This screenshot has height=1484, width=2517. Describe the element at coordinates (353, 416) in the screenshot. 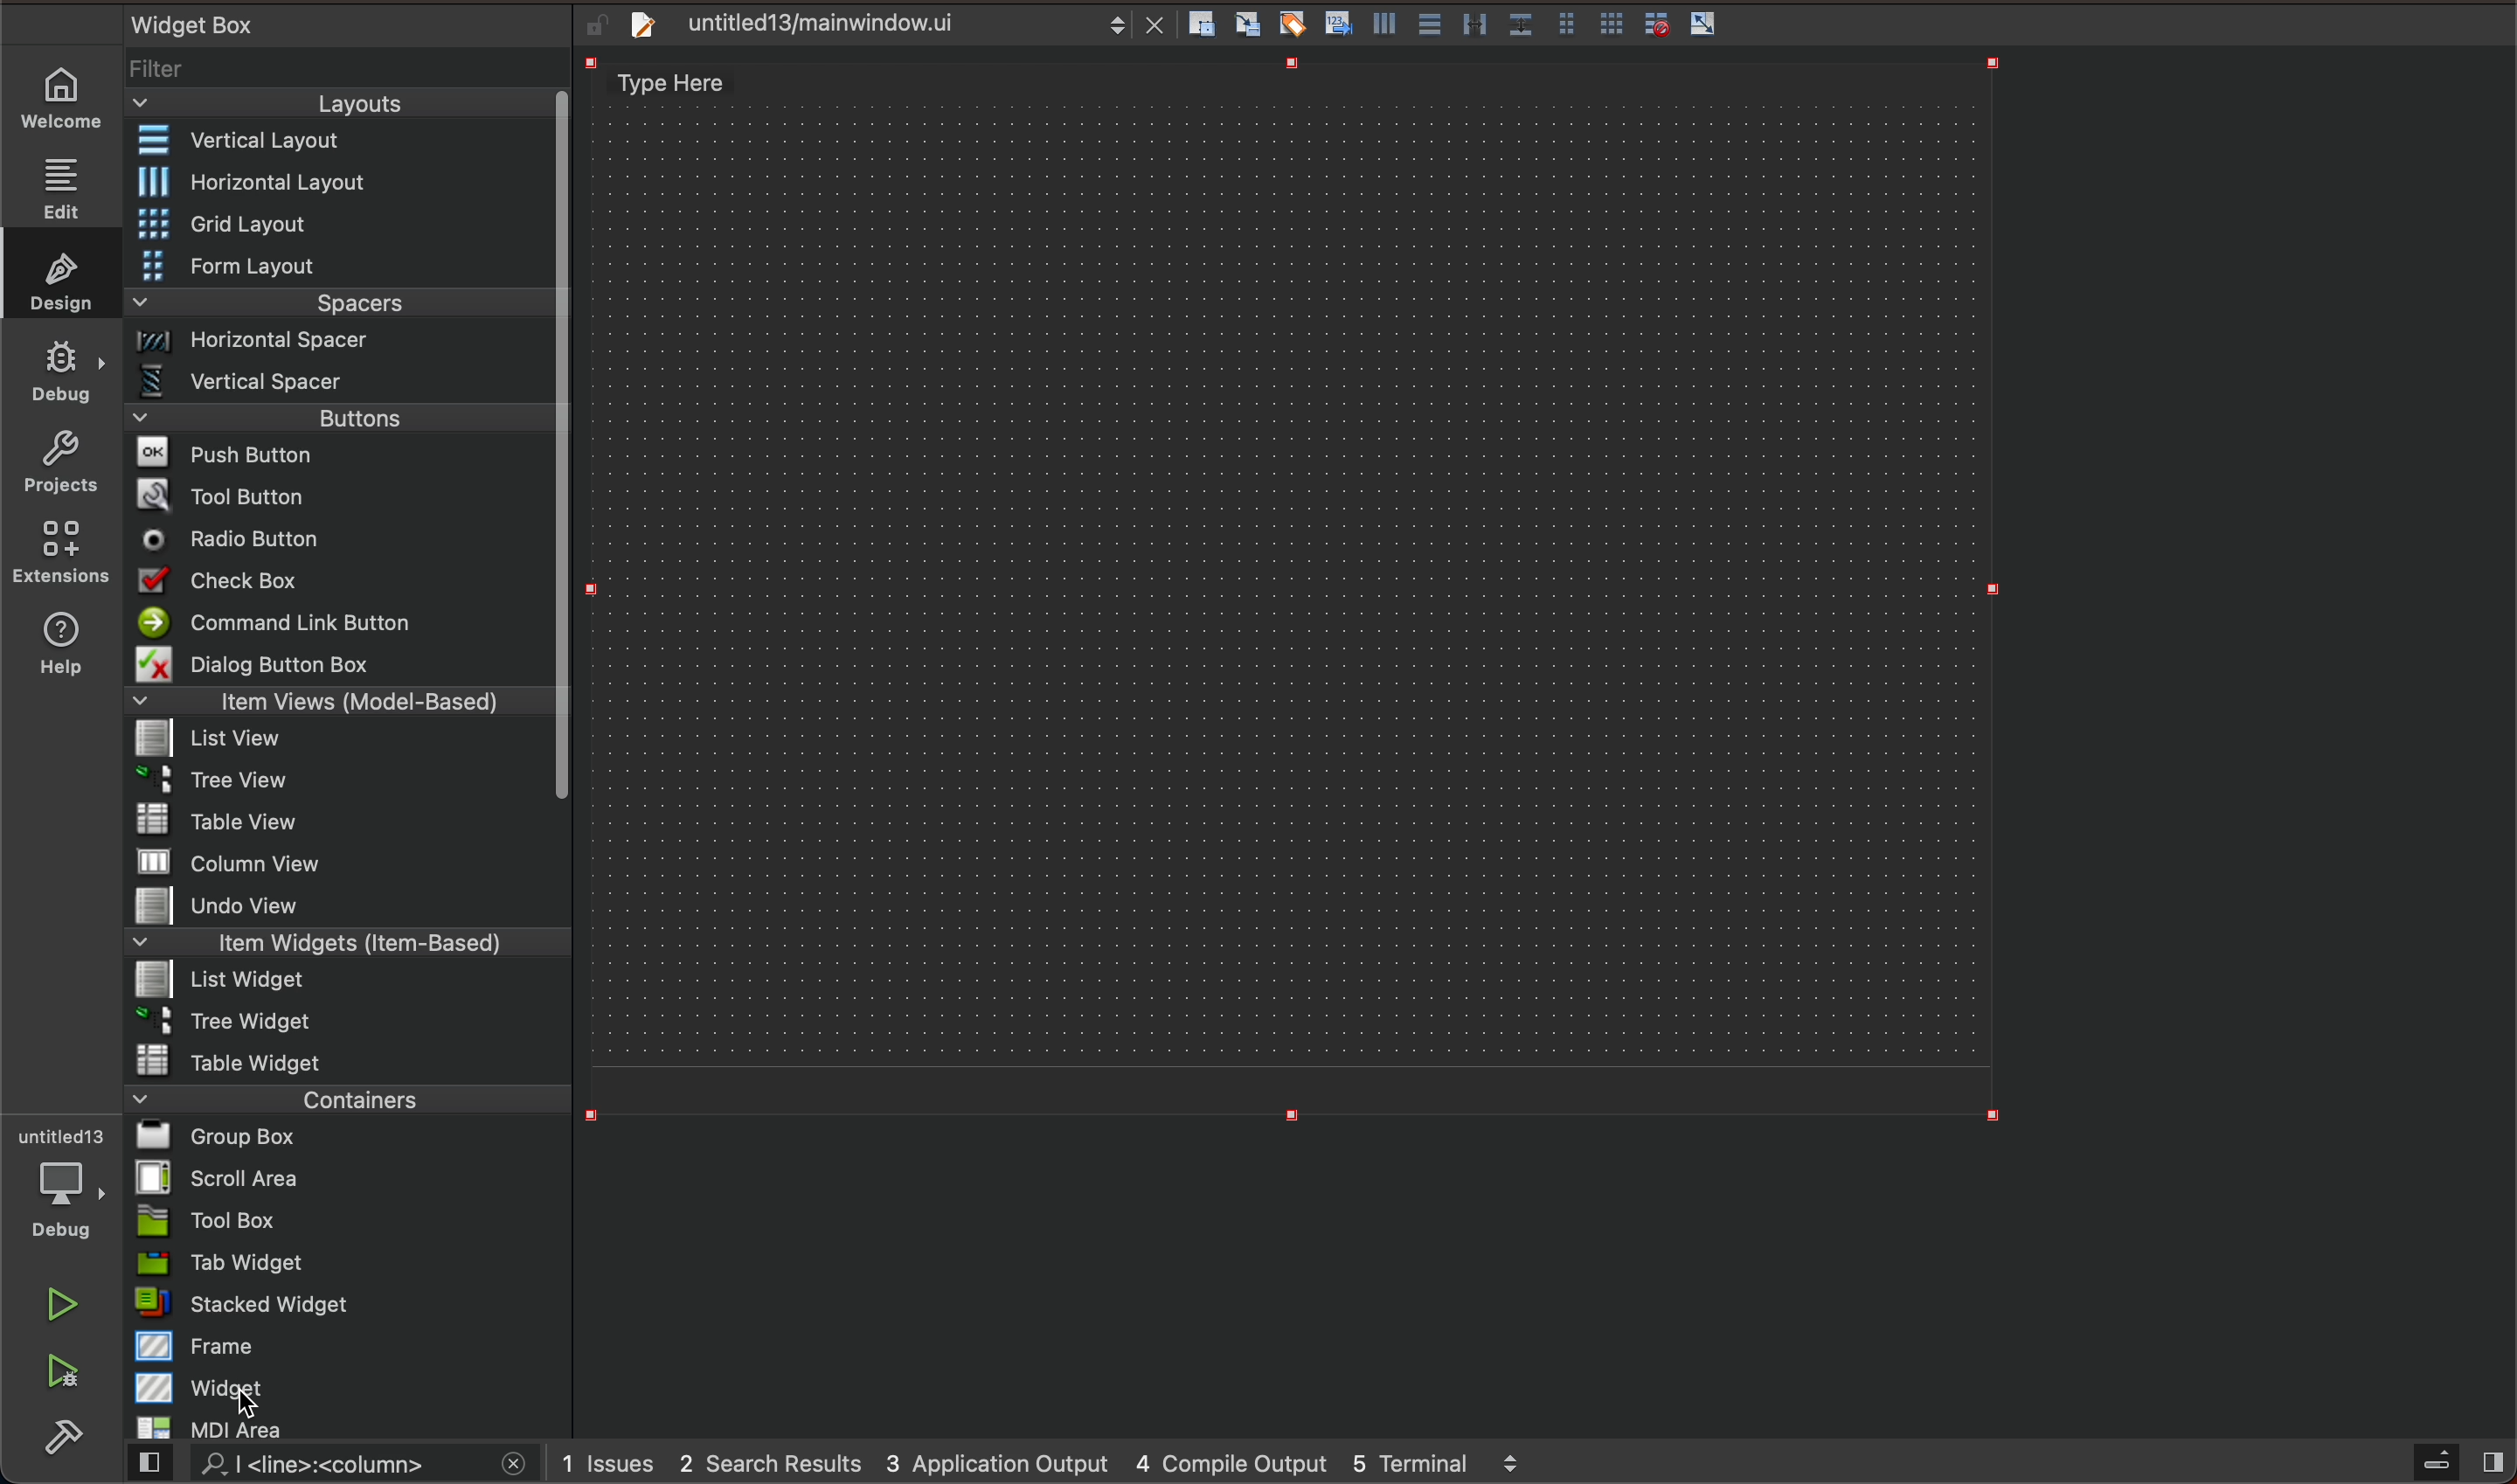

I see `buttons` at that location.